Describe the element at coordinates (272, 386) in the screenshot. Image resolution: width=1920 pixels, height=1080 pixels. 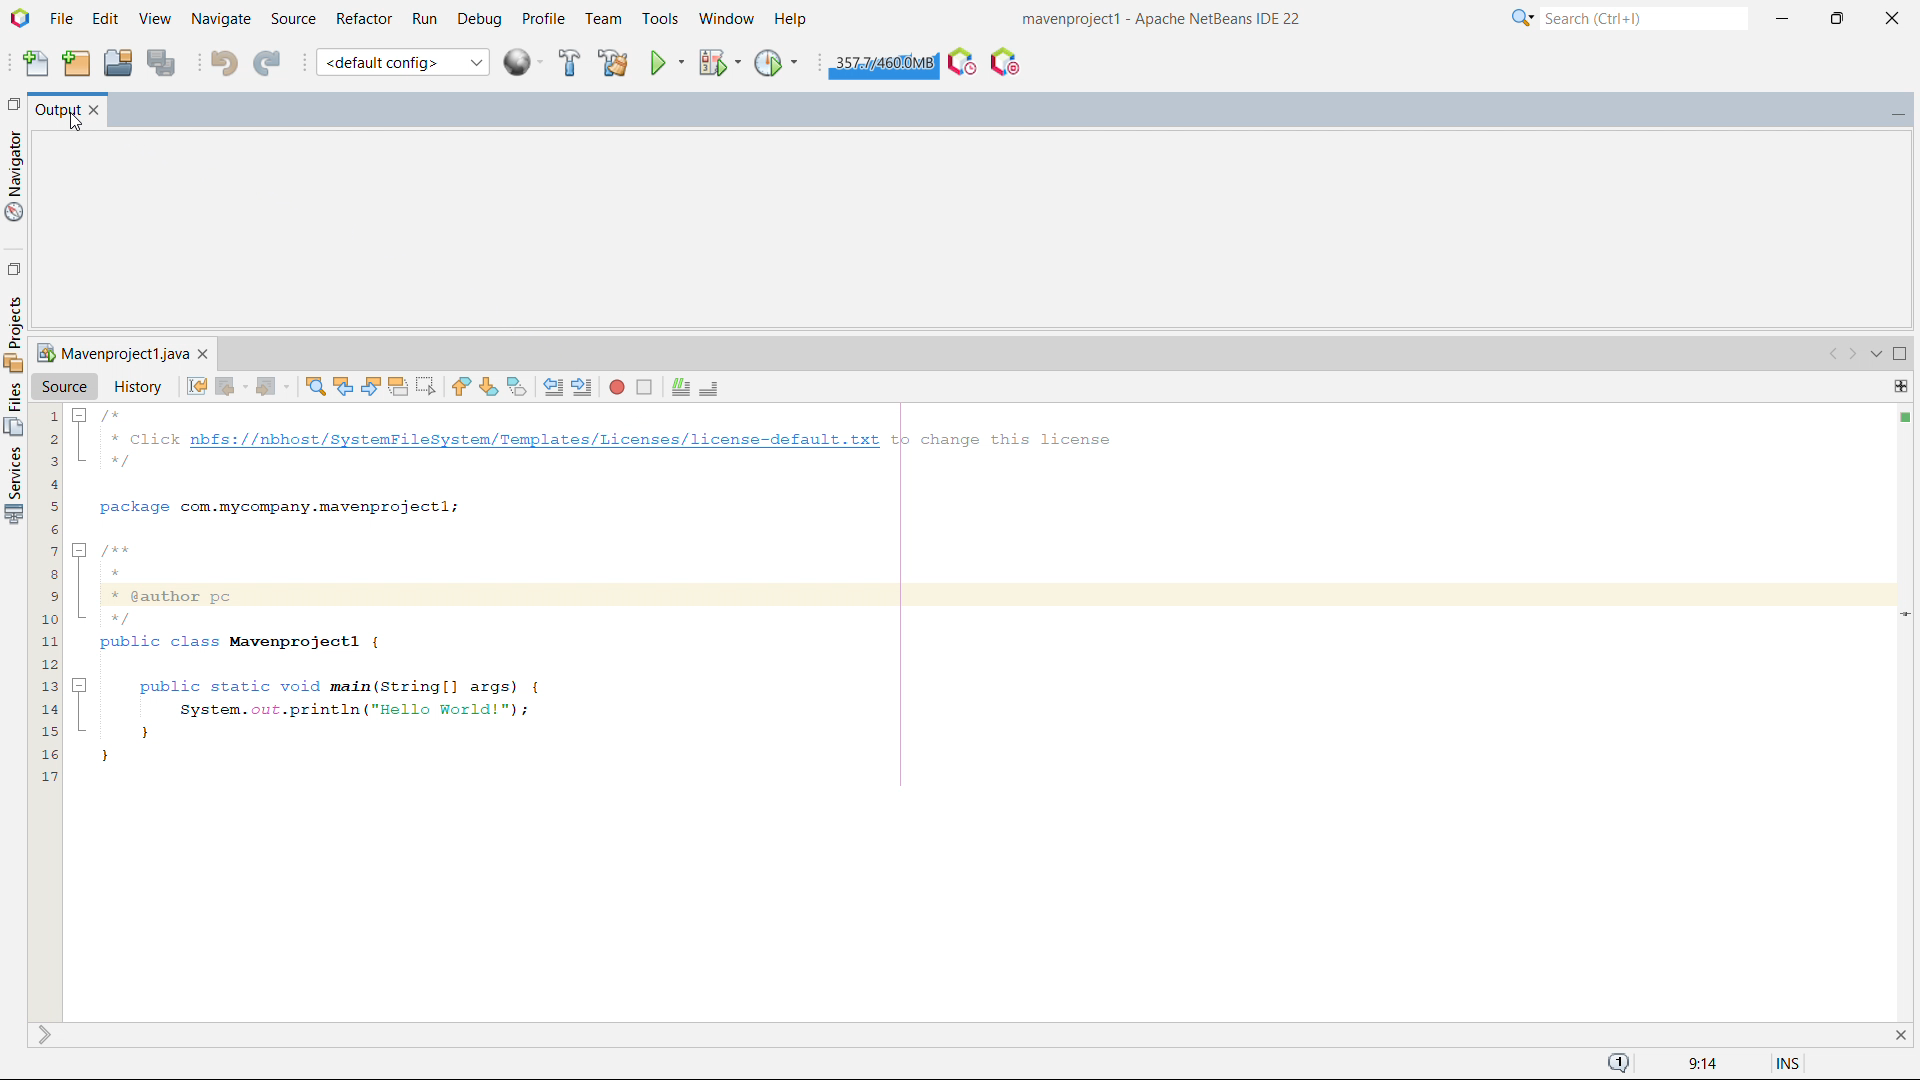
I see `forward ` at that location.